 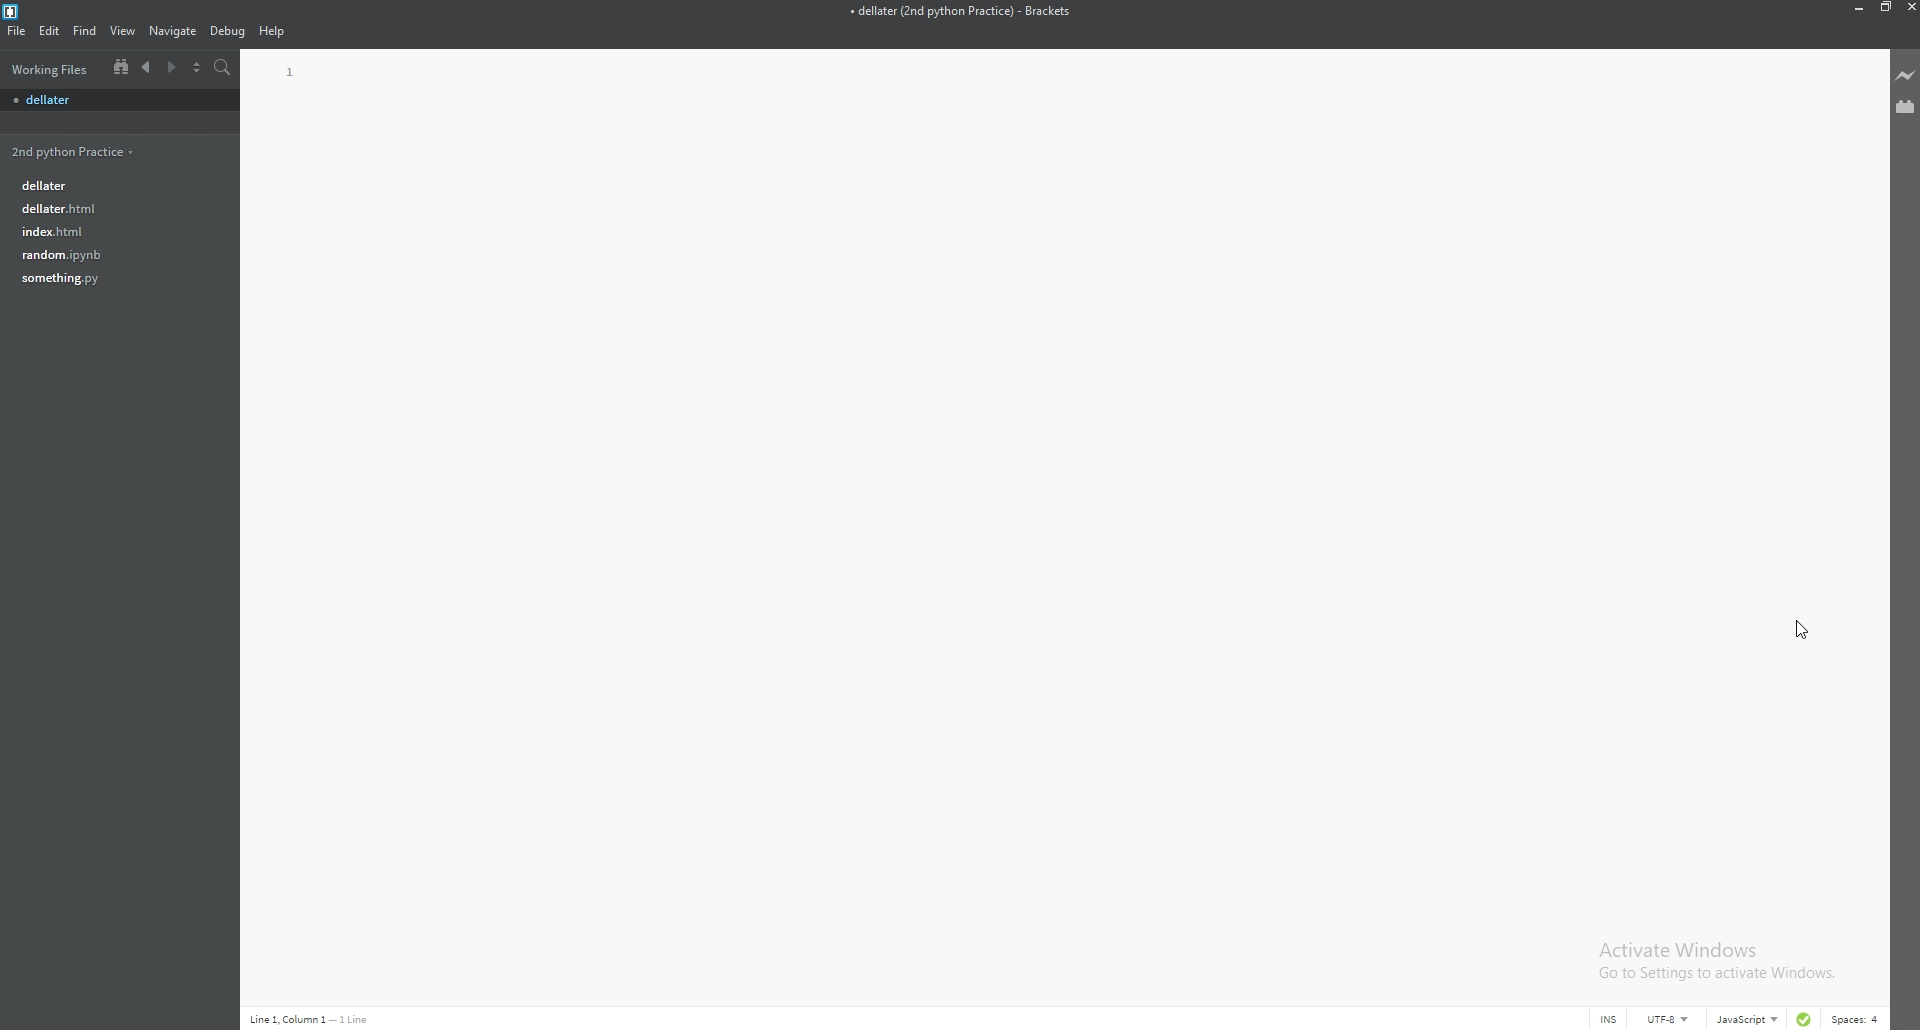 What do you see at coordinates (121, 68) in the screenshot?
I see `tree view` at bounding box center [121, 68].